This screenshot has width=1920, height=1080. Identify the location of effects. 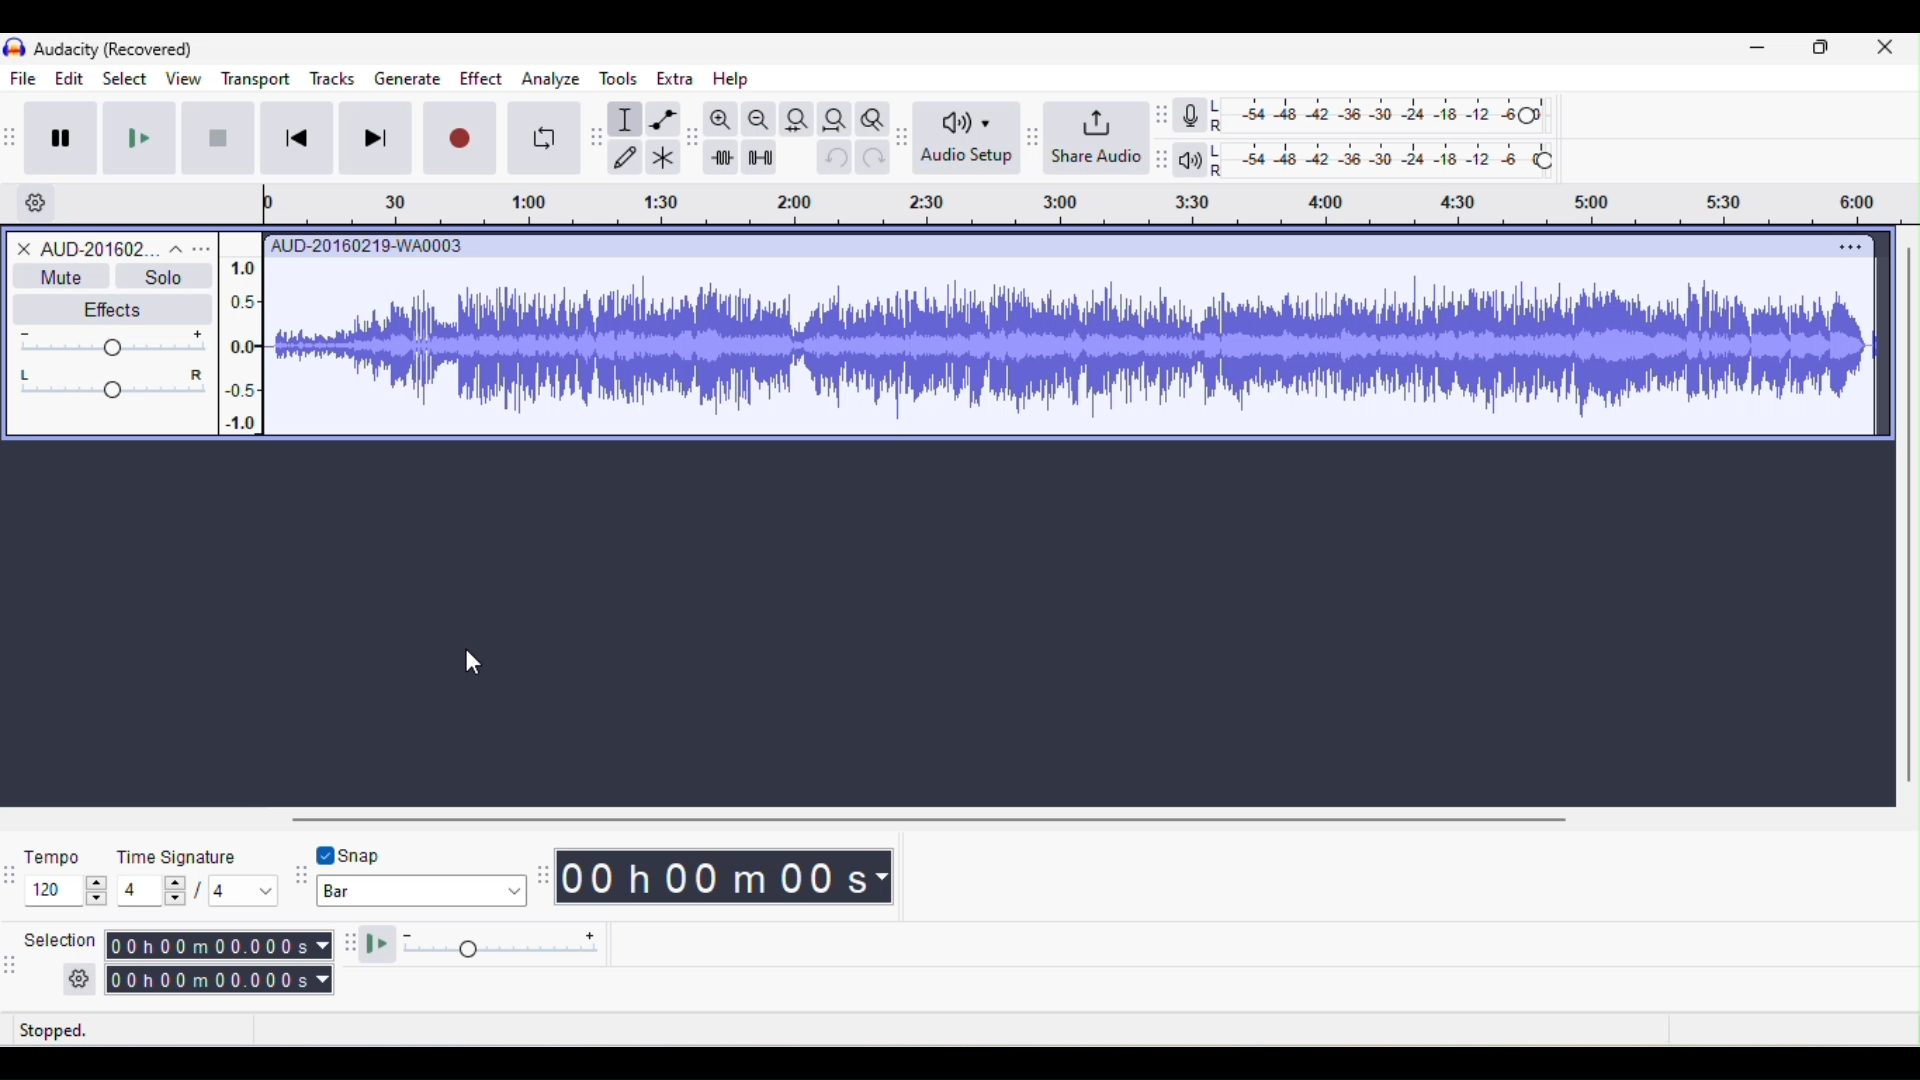
(116, 305).